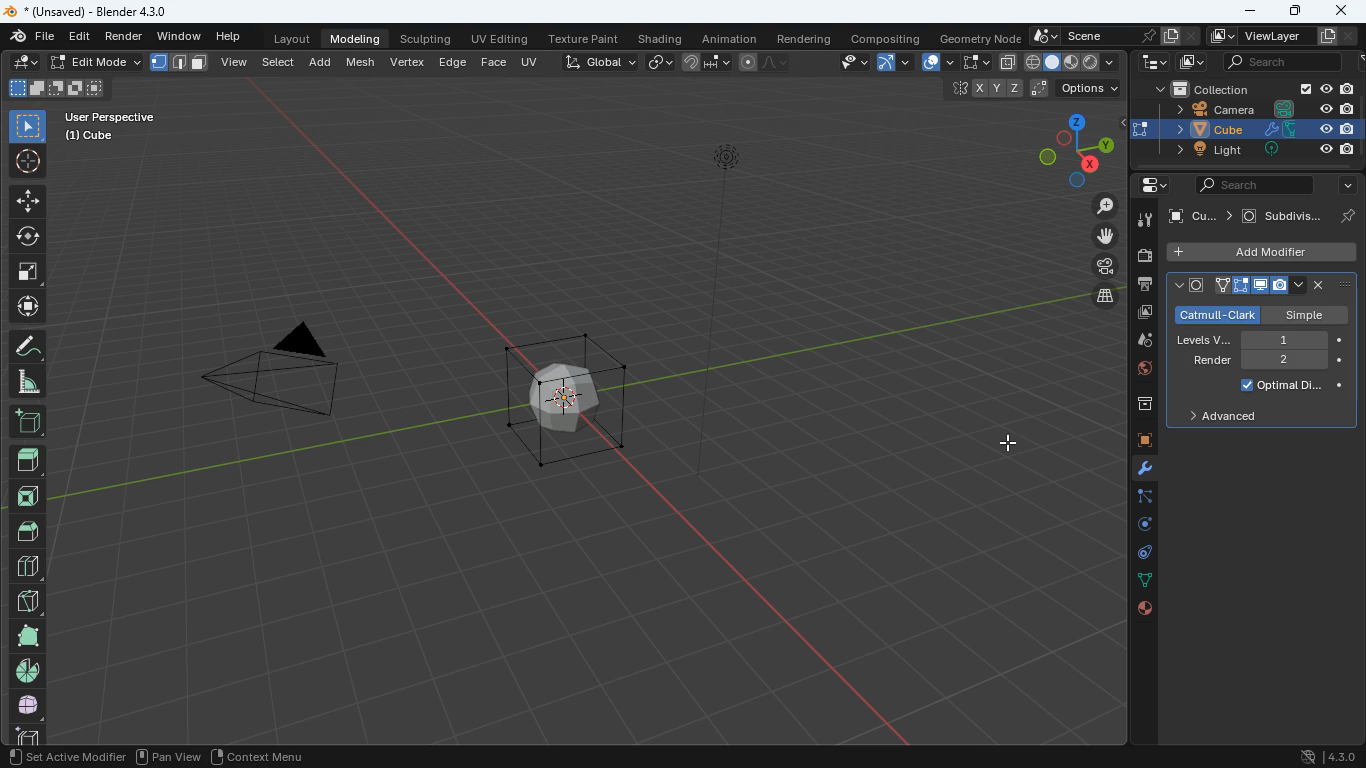 This screenshot has width=1366, height=768. Describe the element at coordinates (409, 62) in the screenshot. I see `vertex` at that location.